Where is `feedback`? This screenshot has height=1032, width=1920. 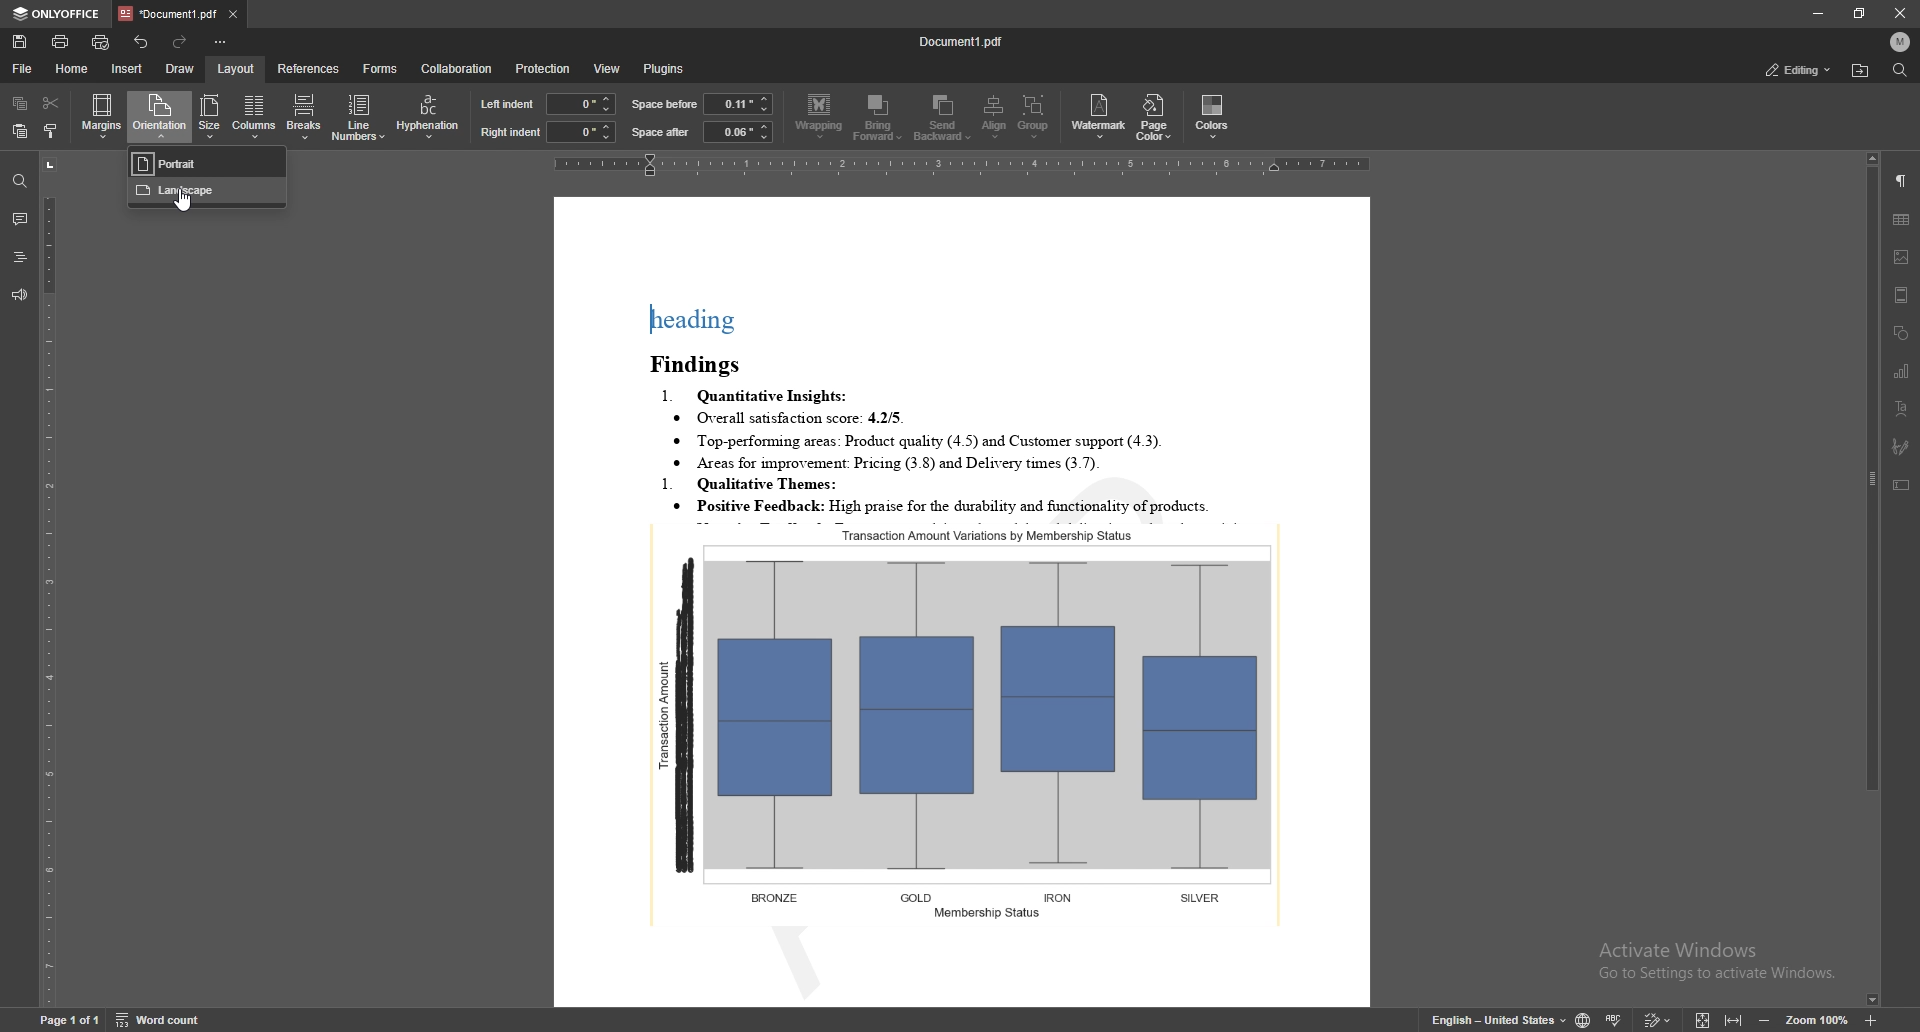 feedback is located at coordinates (20, 295).